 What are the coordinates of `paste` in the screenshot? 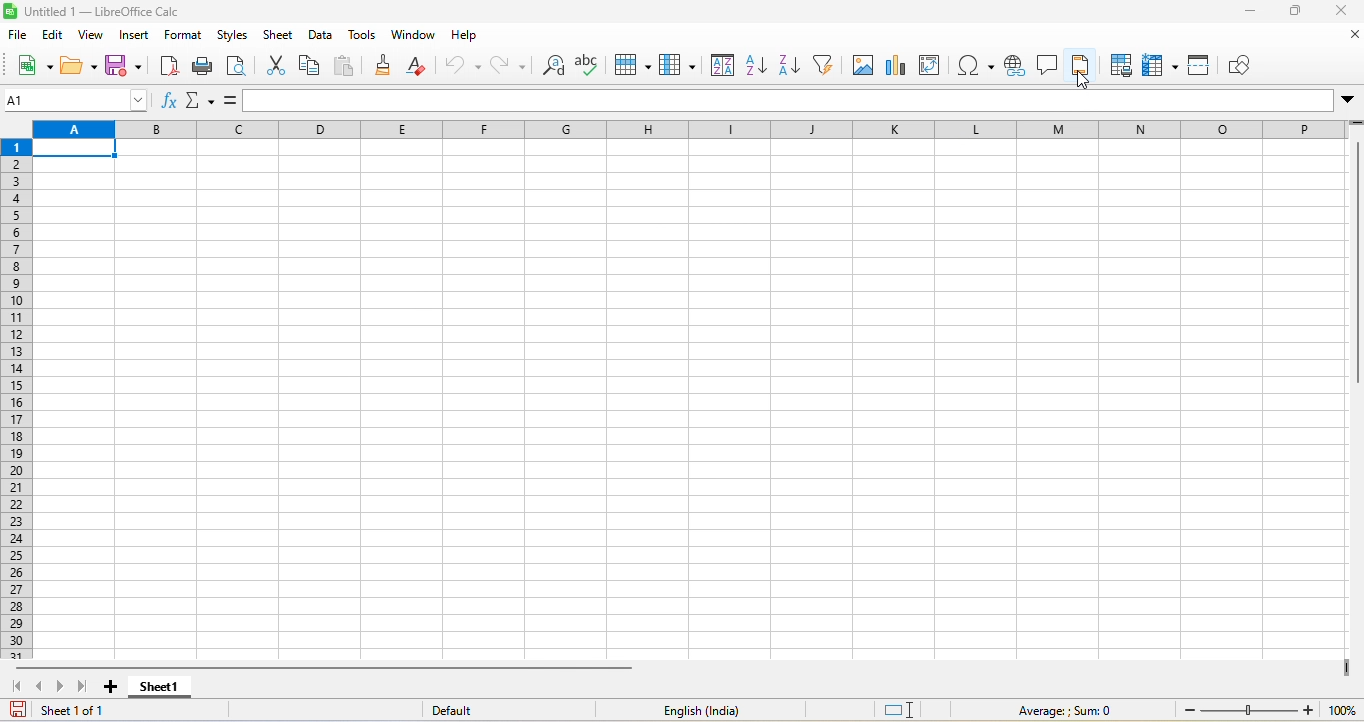 It's located at (349, 67).